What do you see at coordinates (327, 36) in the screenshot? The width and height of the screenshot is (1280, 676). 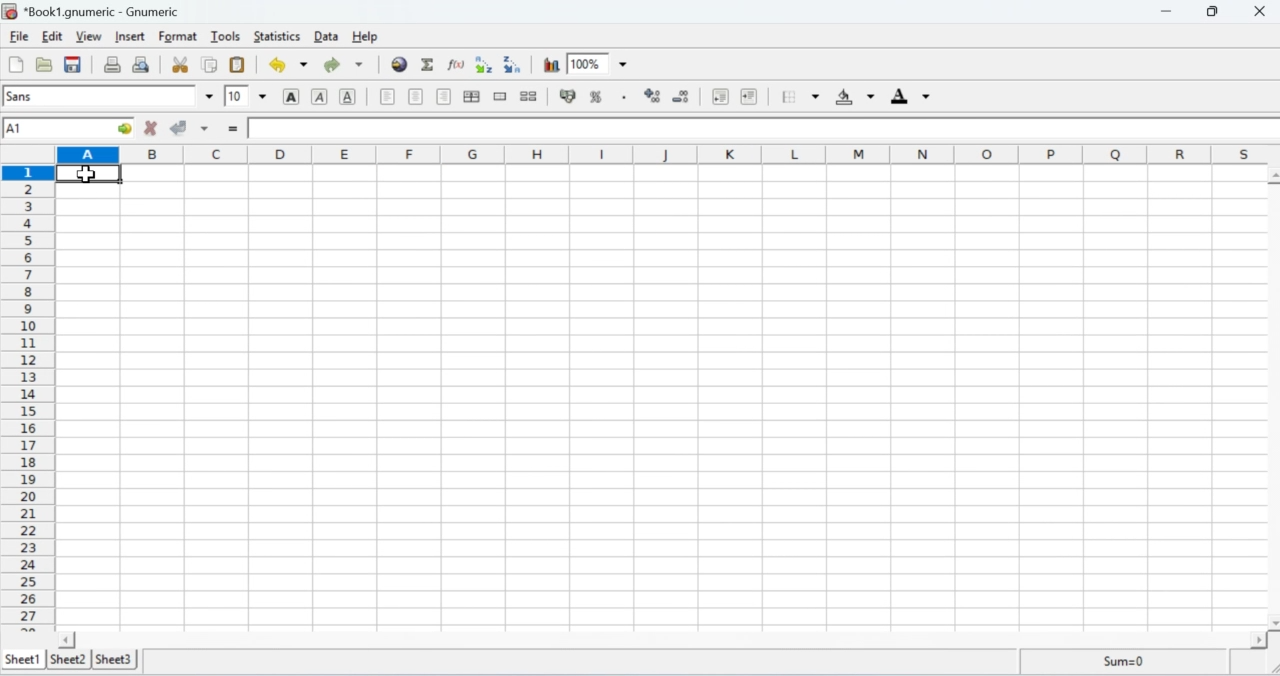 I see `Data` at bounding box center [327, 36].